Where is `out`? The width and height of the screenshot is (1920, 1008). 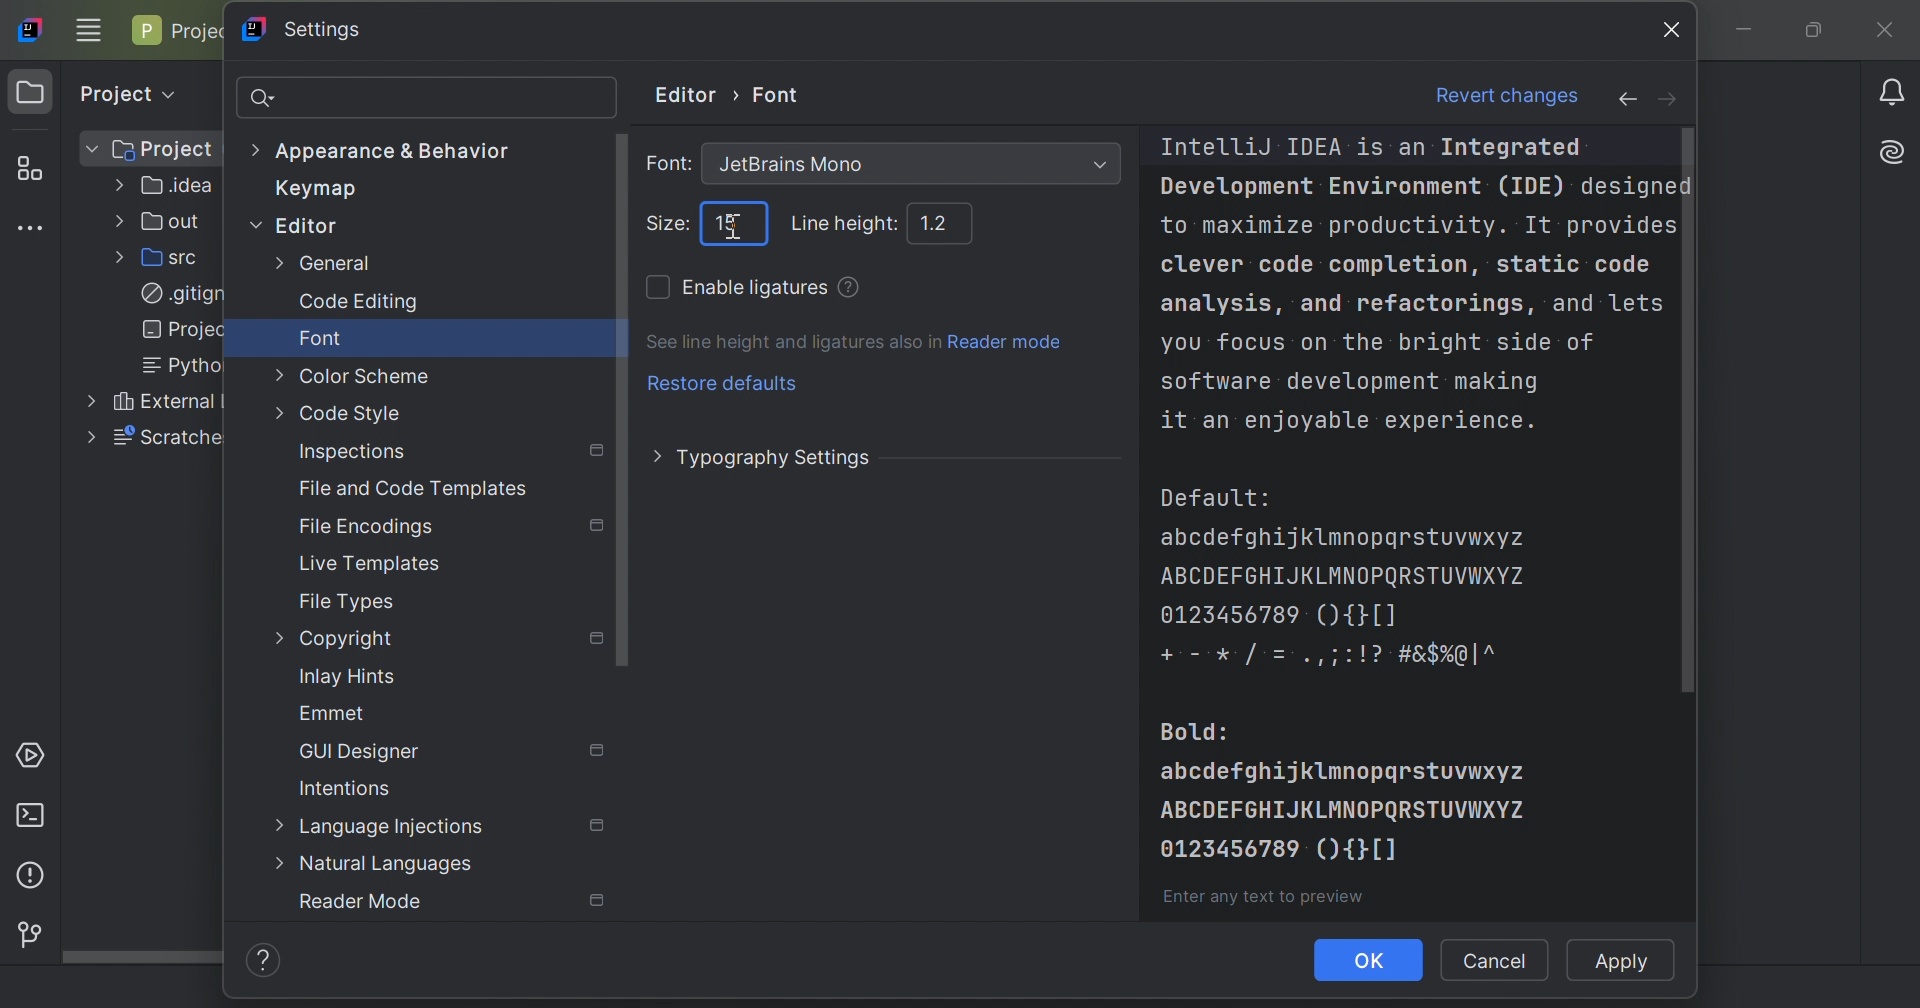 out is located at coordinates (162, 222).